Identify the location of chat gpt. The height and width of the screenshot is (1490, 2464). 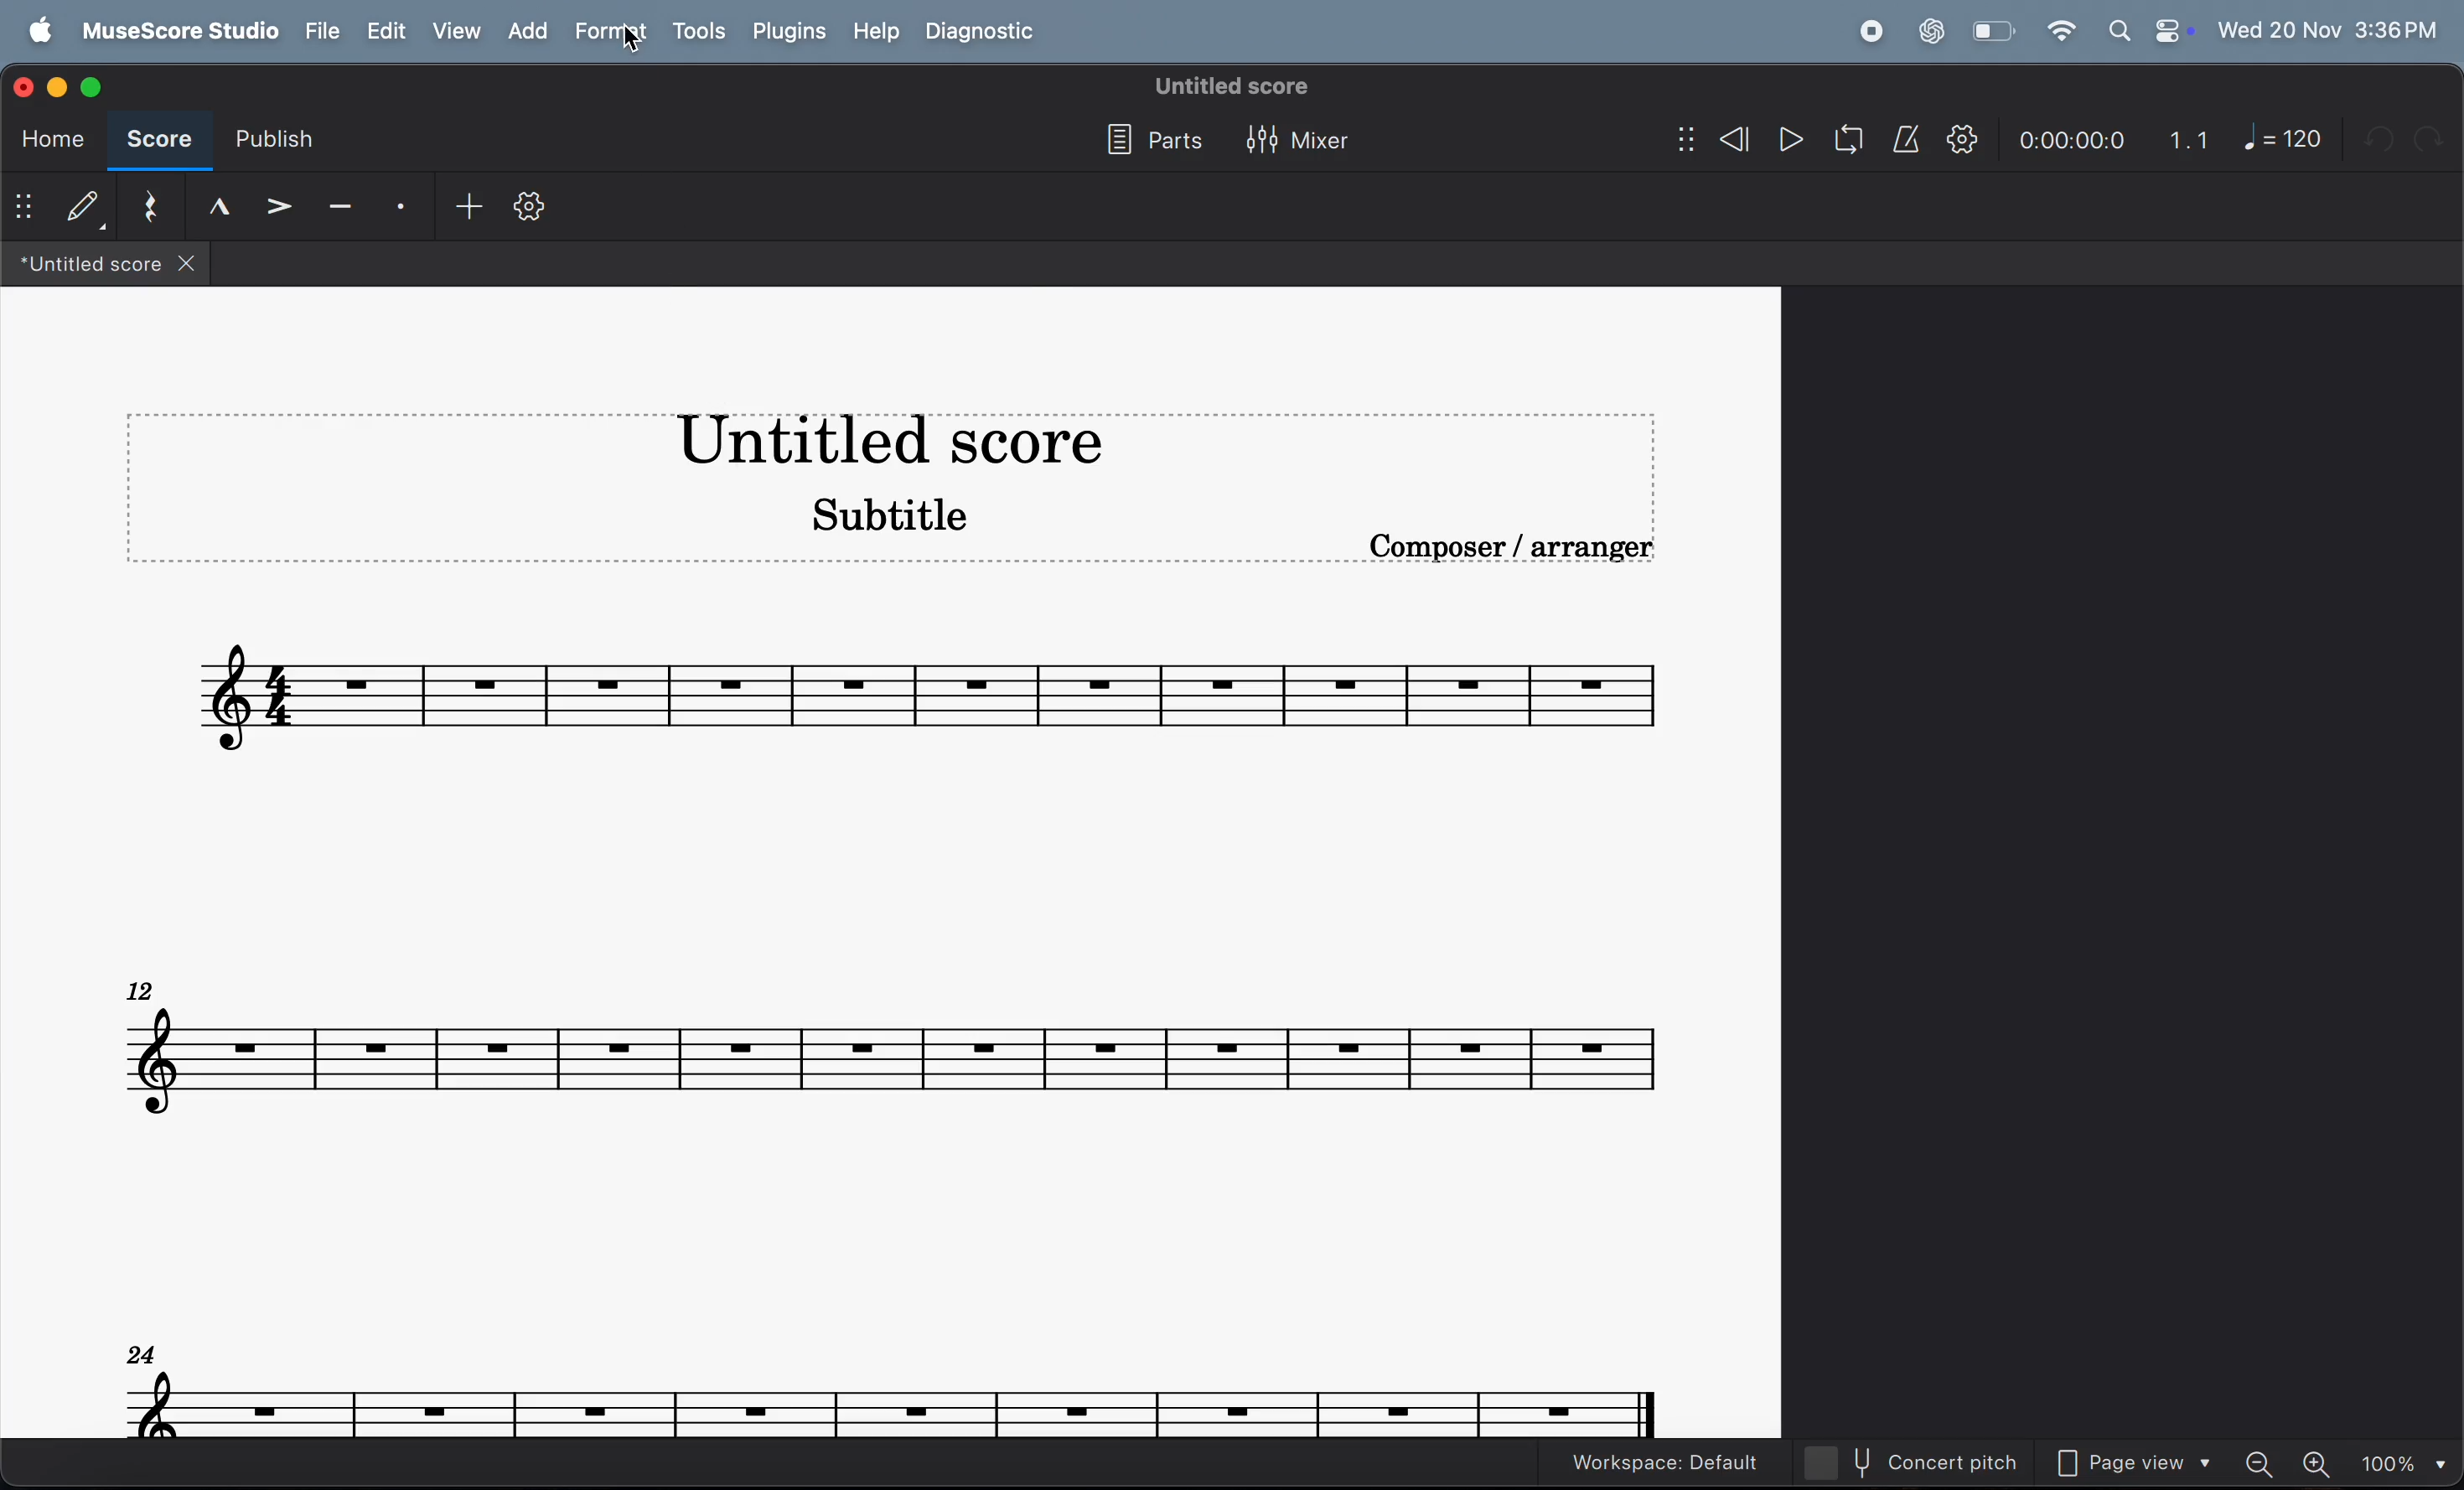
(1932, 31).